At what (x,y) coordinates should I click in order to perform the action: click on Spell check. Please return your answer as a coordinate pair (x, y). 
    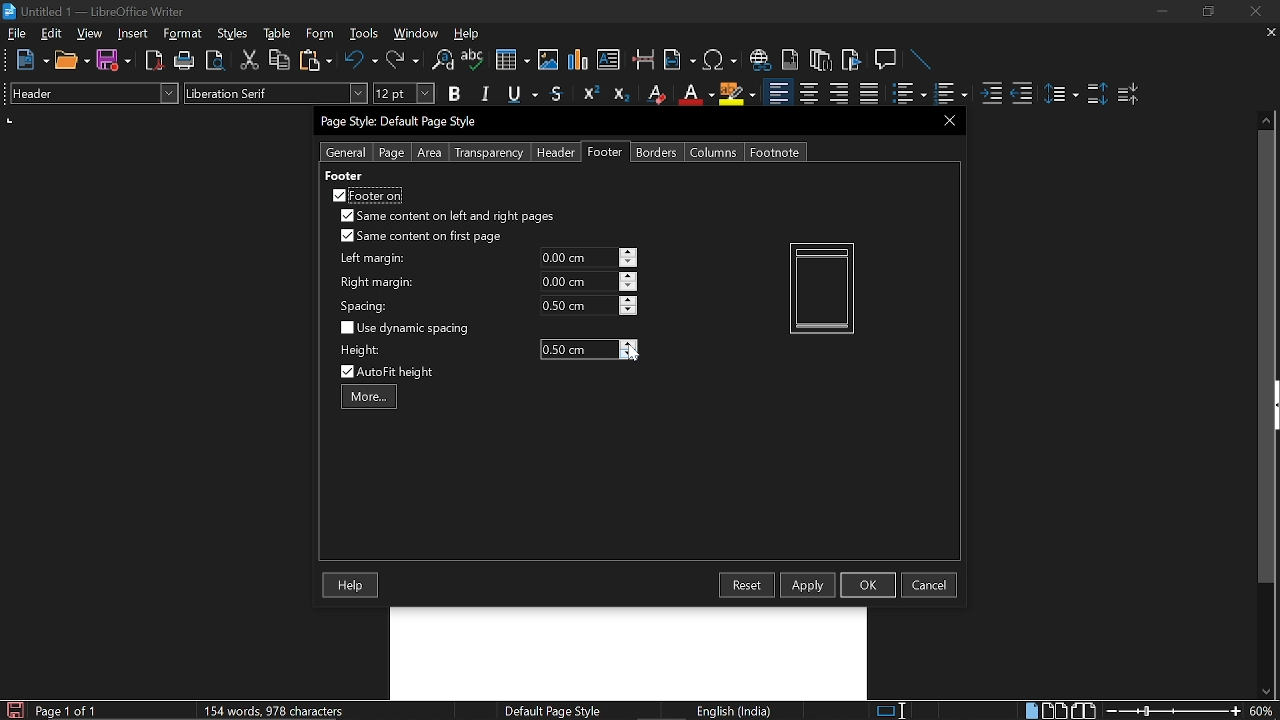
    Looking at the image, I should click on (473, 60).